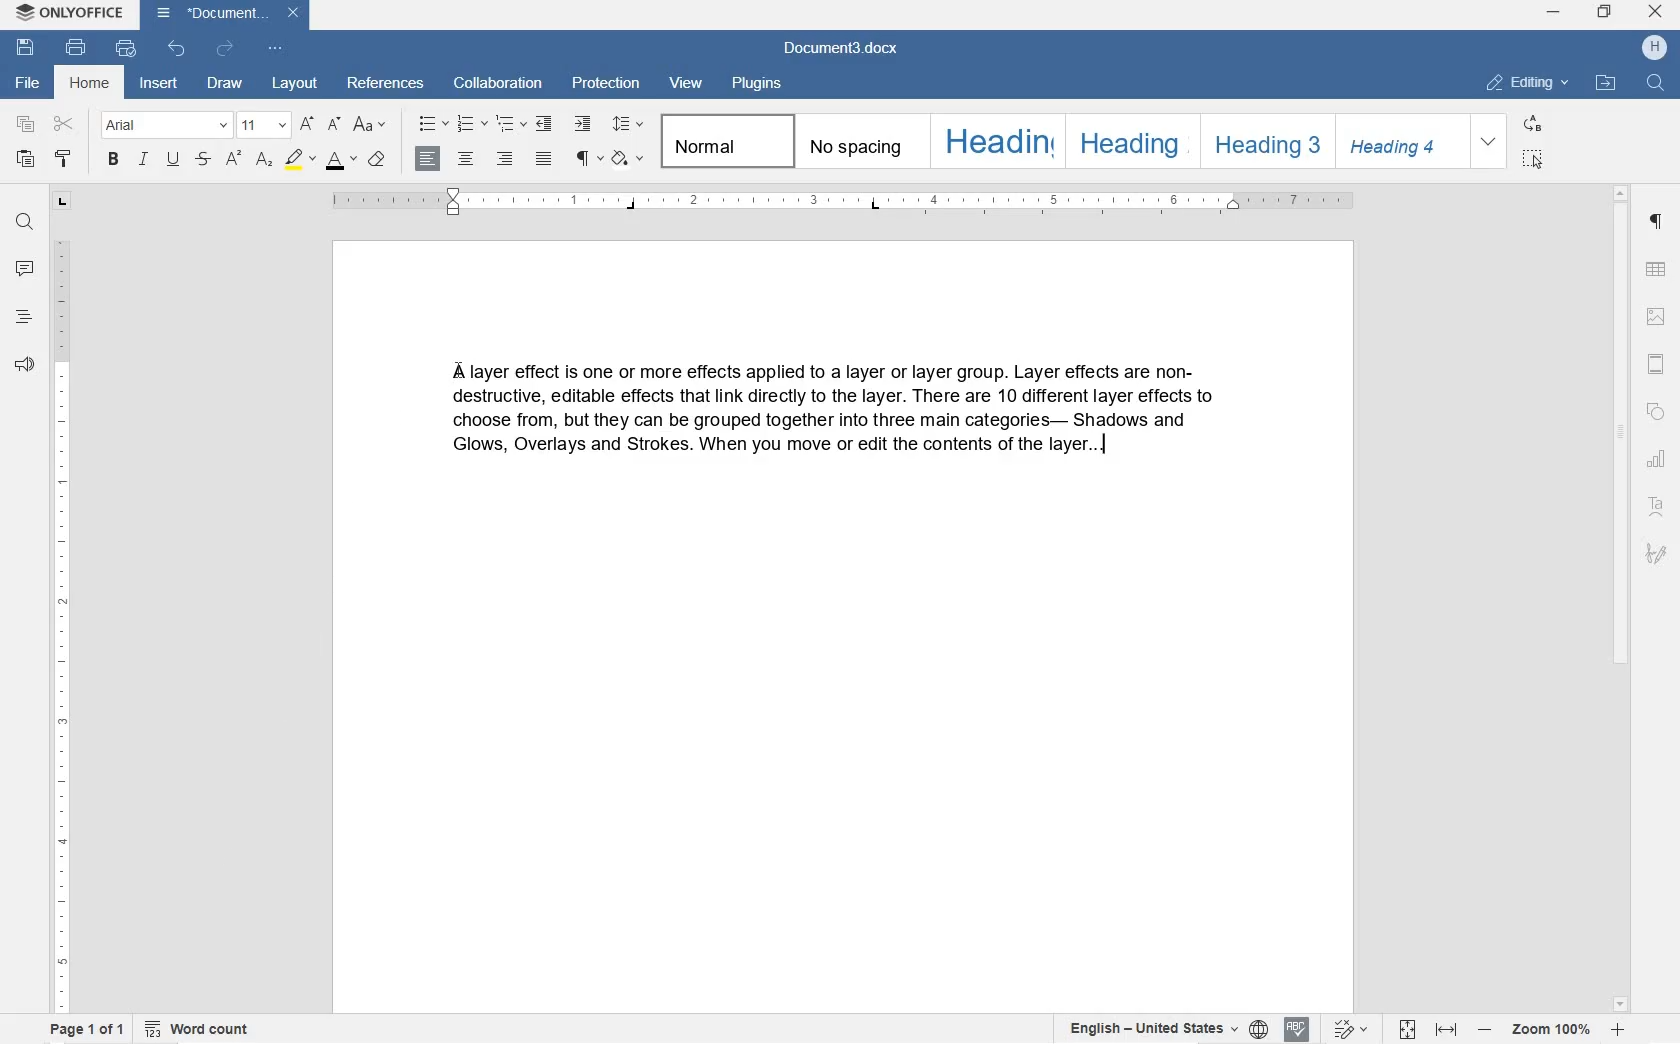  Describe the element at coordinates (26, 125) in the screenshot. I see `COPY` at that location.